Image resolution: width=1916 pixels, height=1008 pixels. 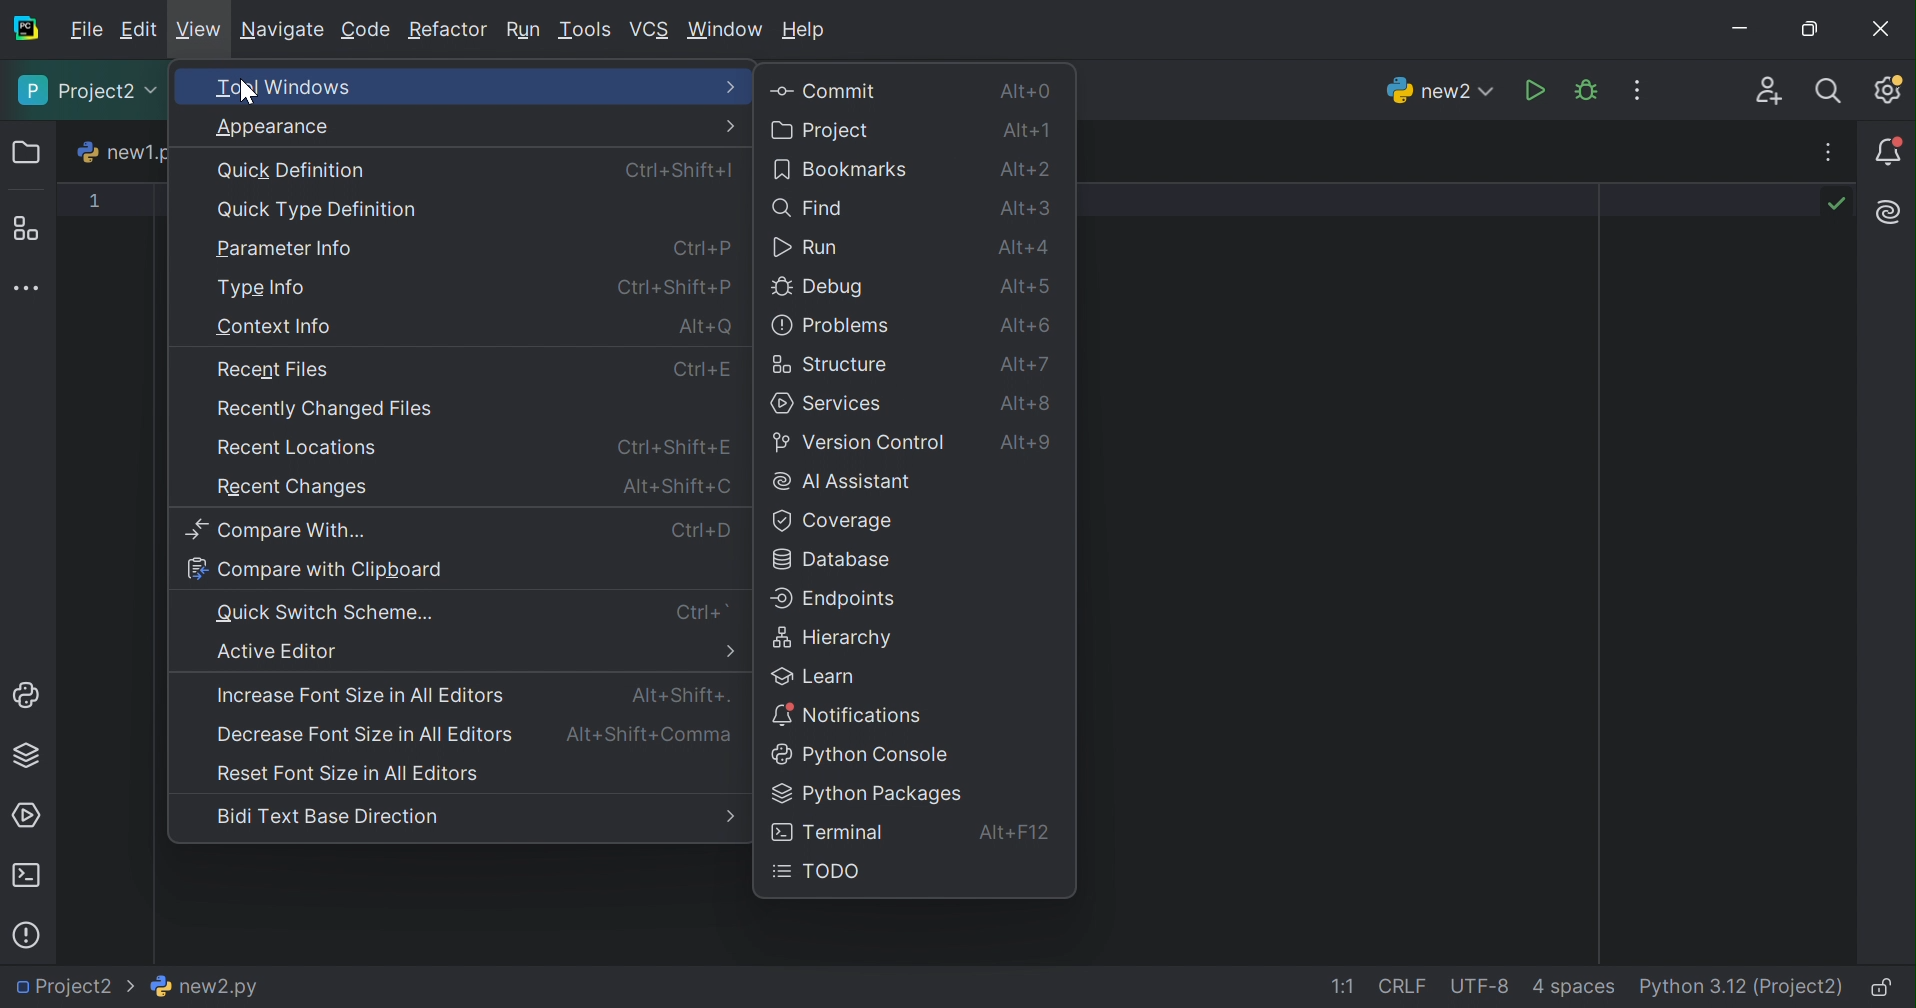 I want to click on Database, so click(x=832, y=560).